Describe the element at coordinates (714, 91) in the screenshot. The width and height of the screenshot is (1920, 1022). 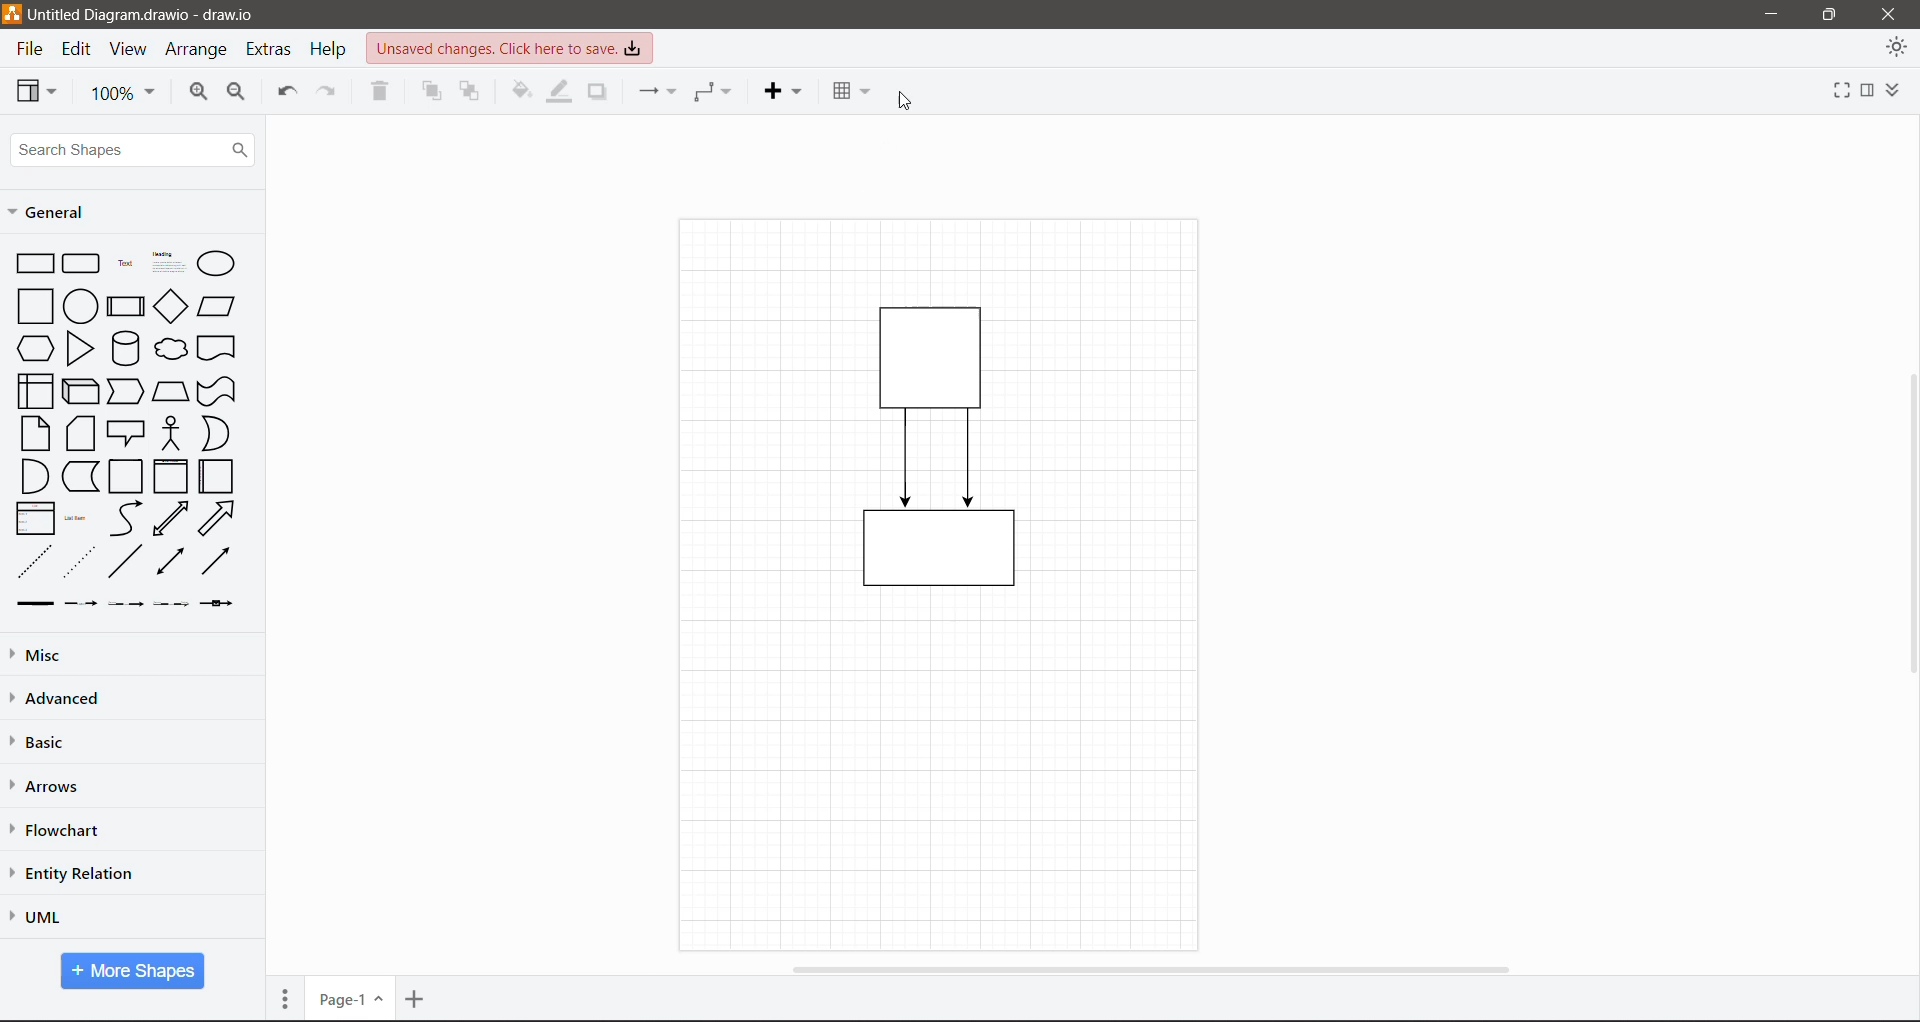
I see `Waypoints` at that location.